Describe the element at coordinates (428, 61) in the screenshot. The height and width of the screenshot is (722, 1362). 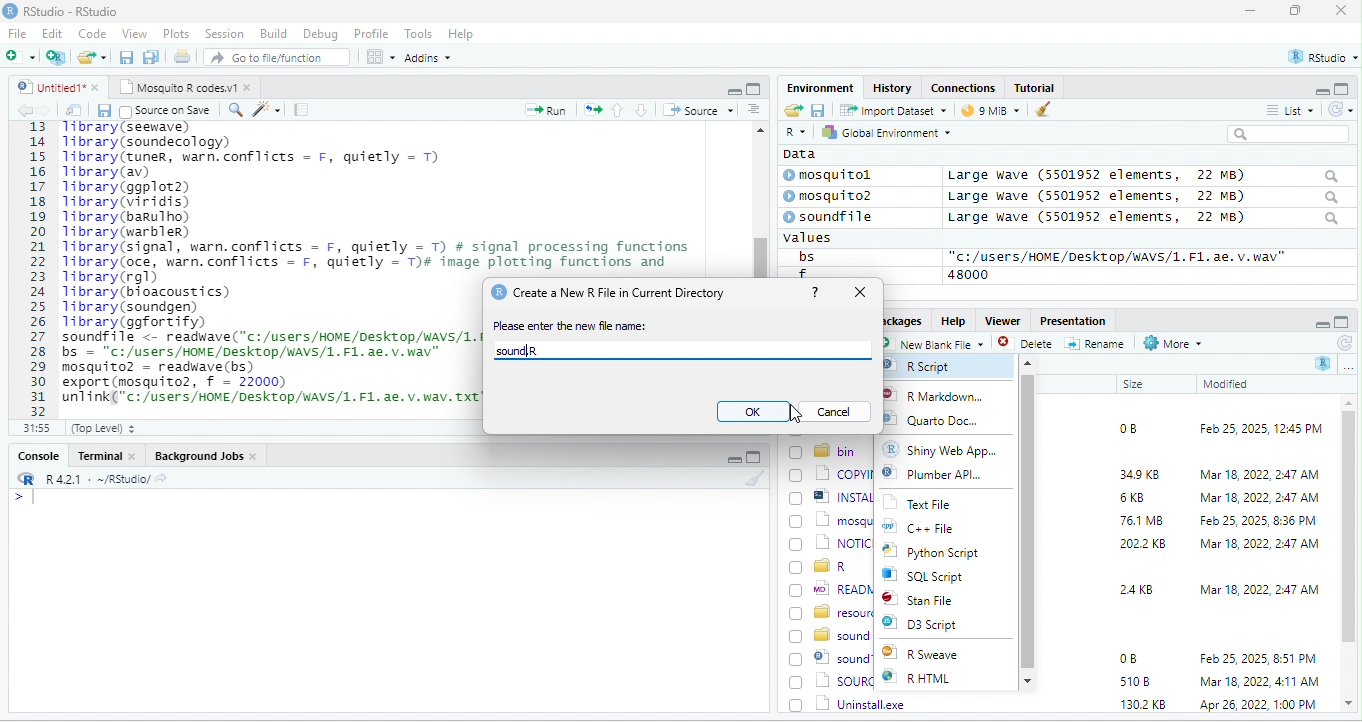
I see `Adonns ` at that location.